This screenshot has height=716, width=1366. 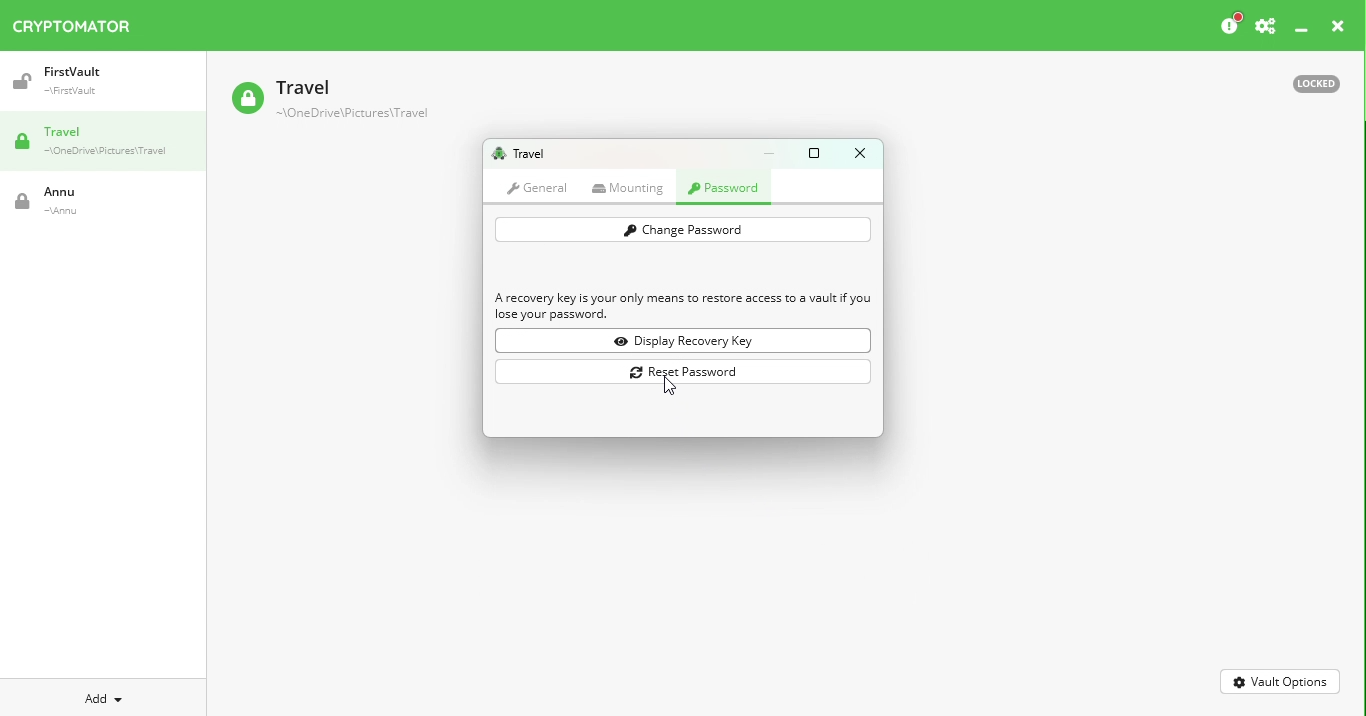 I want to click on Locked, so click(x=1307, y=82).